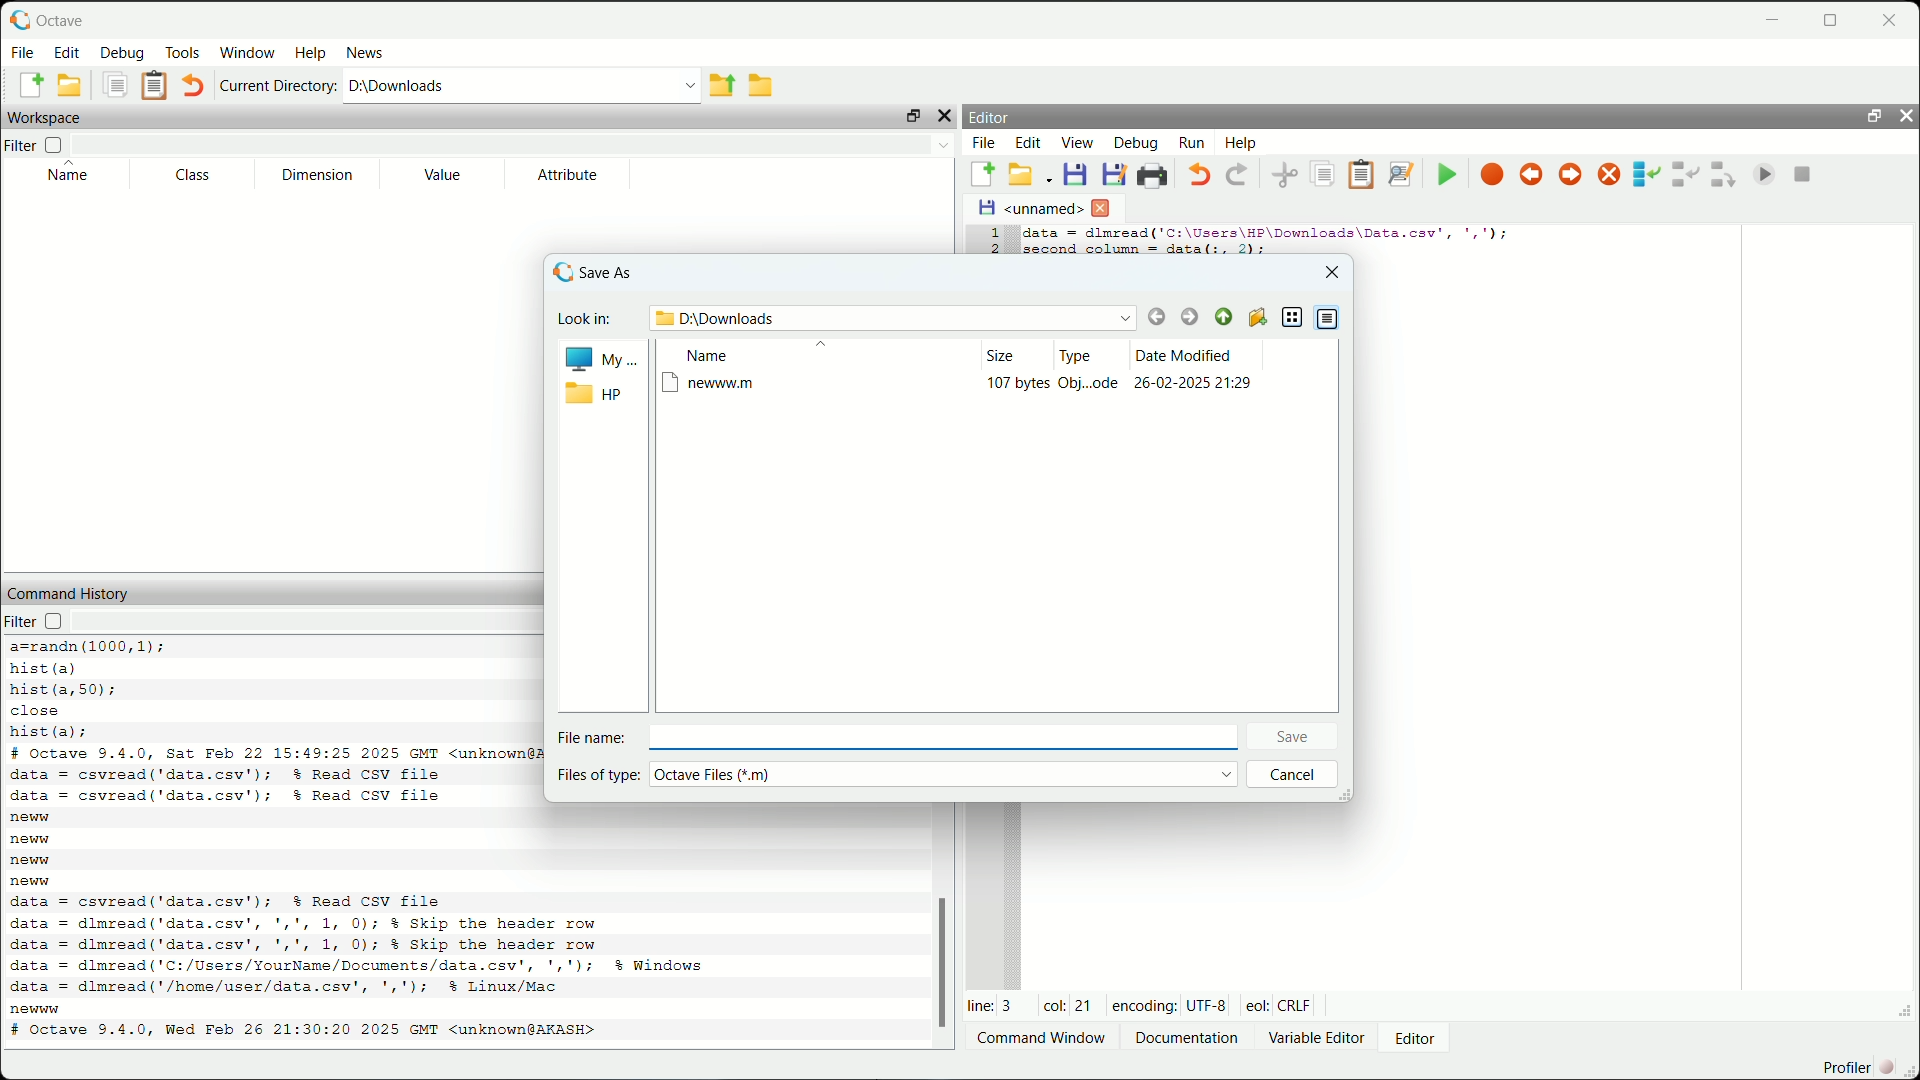 Image resolution: width=1920 pixels, height=1080 pixels. Describe the element at coordinates (1774, 15) in the screenshot. I see `minimize` at that location.